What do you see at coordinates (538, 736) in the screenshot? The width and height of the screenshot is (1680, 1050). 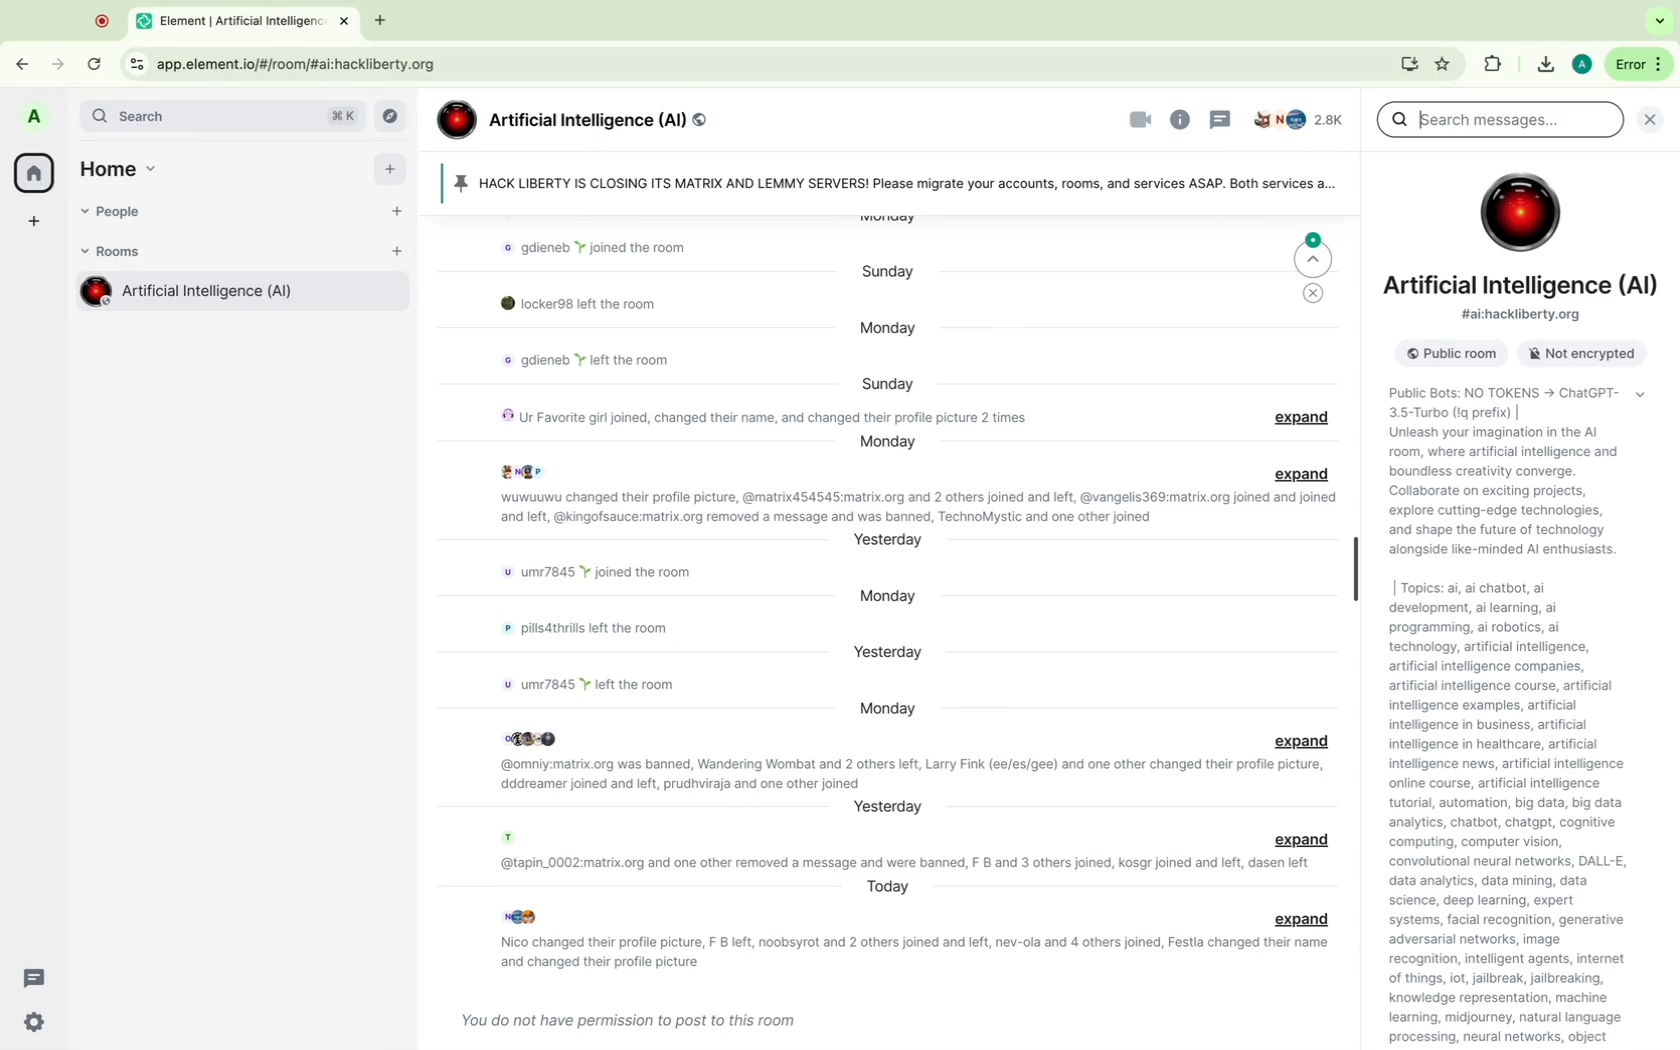 I see `pictures` at bounding box center [538, 736].